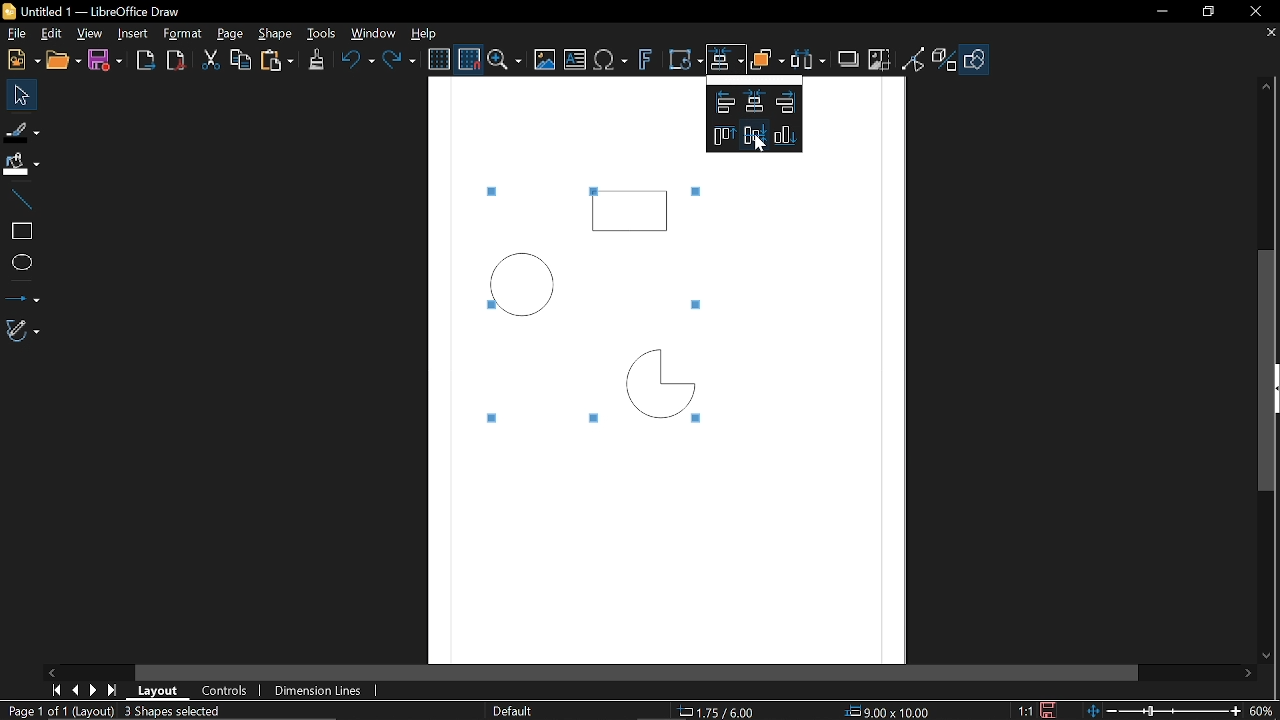 This screenshot has width=1280, height=720. I want to click on Objects, so click(766, 61).